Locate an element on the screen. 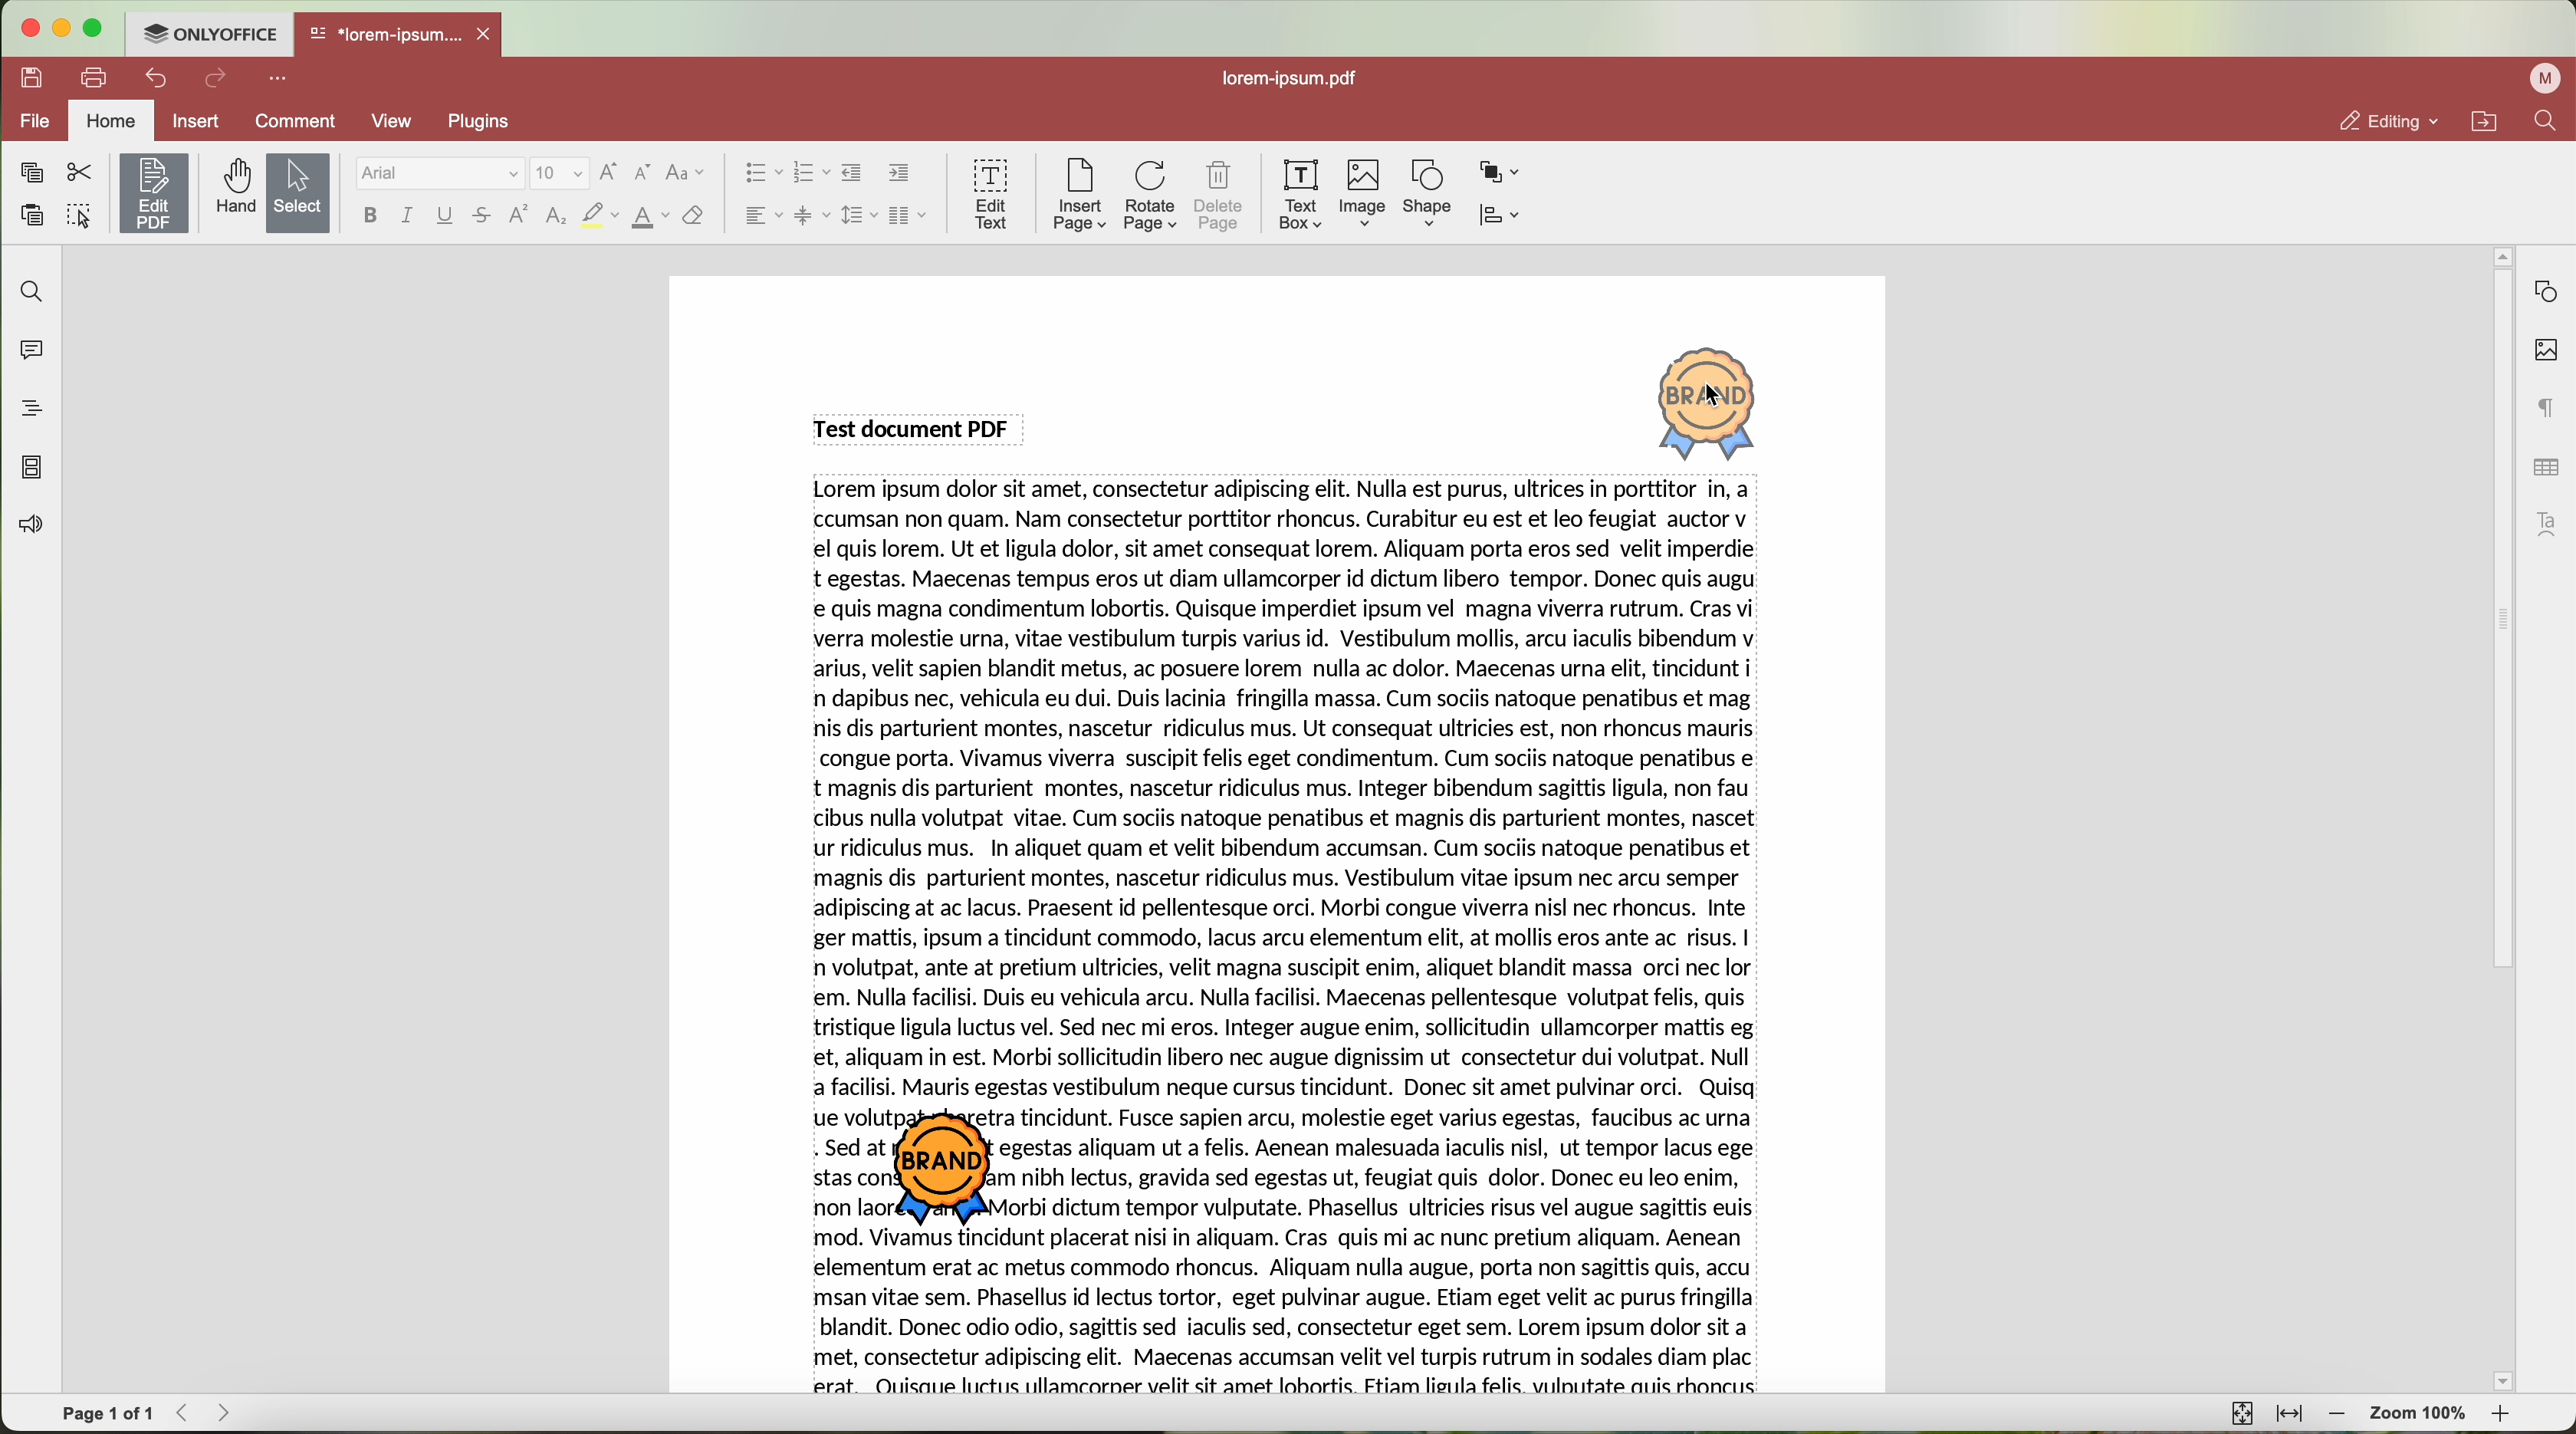 This screenshot has height=1434, width=2576. increment font size is located at coordinates (608, 172).